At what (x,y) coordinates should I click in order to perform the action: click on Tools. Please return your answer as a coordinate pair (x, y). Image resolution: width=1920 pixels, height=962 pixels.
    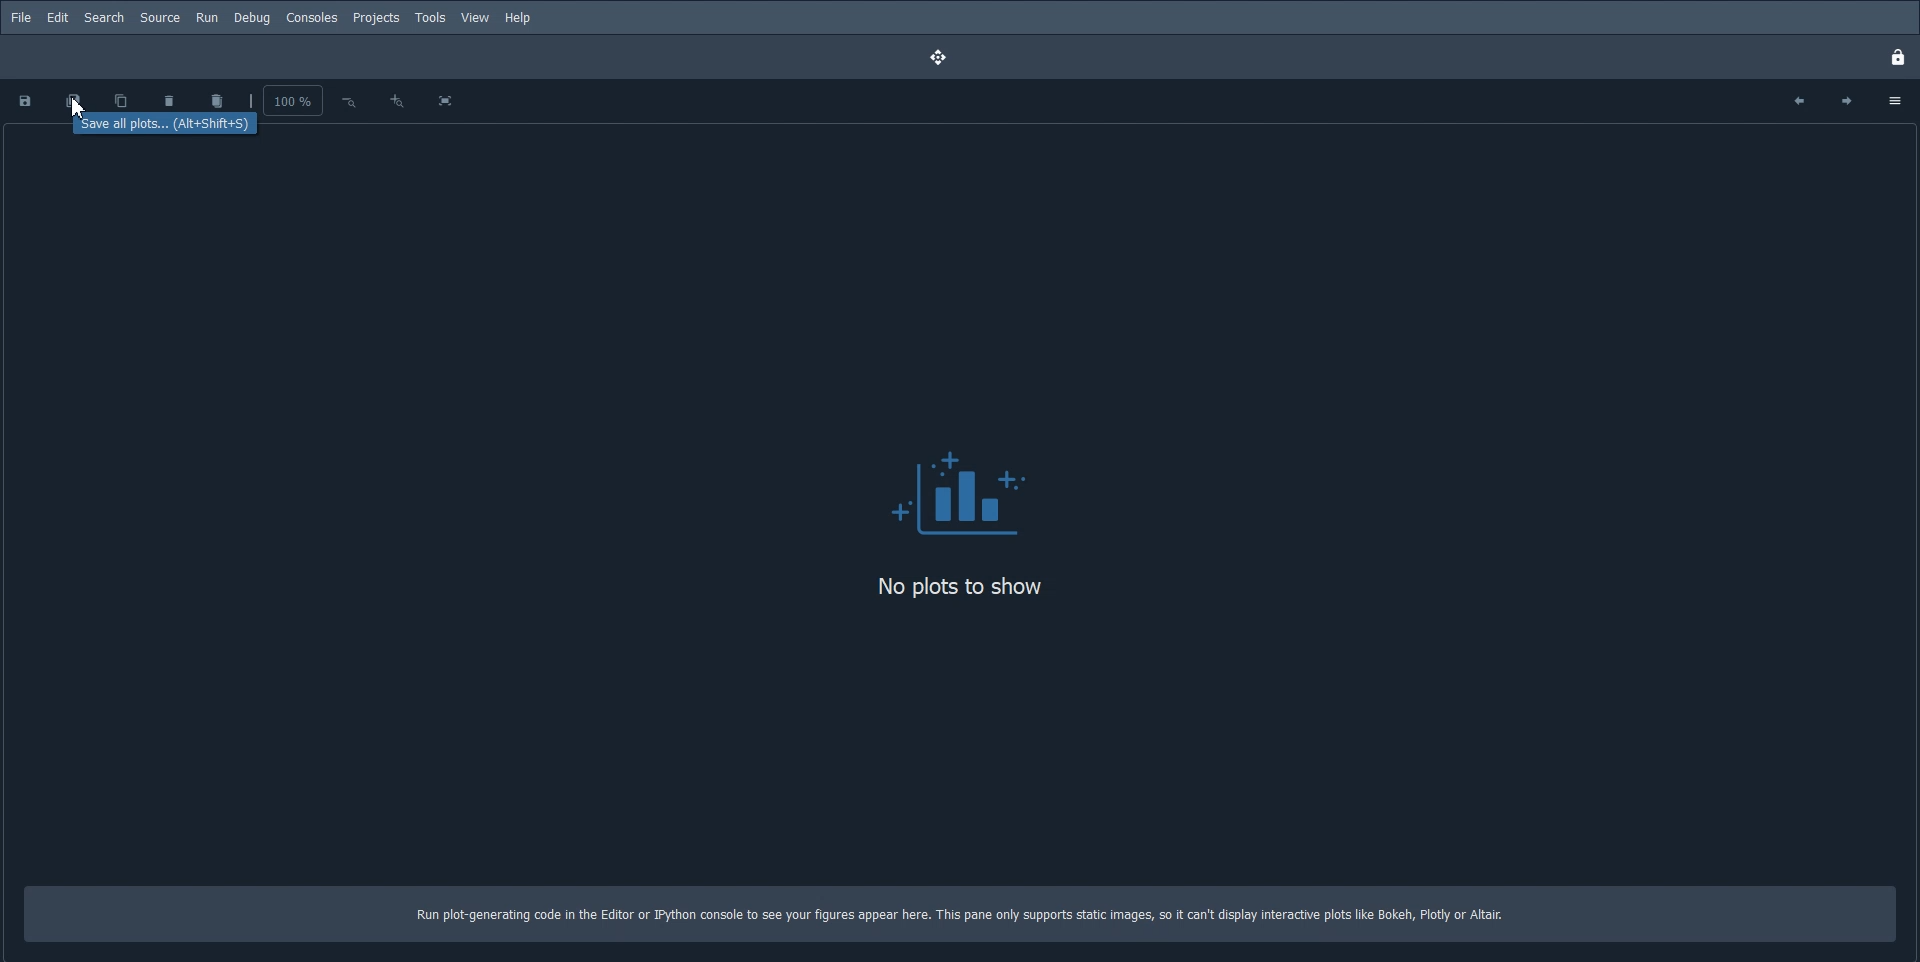
    Looking at the image, I should click on (430, 17).